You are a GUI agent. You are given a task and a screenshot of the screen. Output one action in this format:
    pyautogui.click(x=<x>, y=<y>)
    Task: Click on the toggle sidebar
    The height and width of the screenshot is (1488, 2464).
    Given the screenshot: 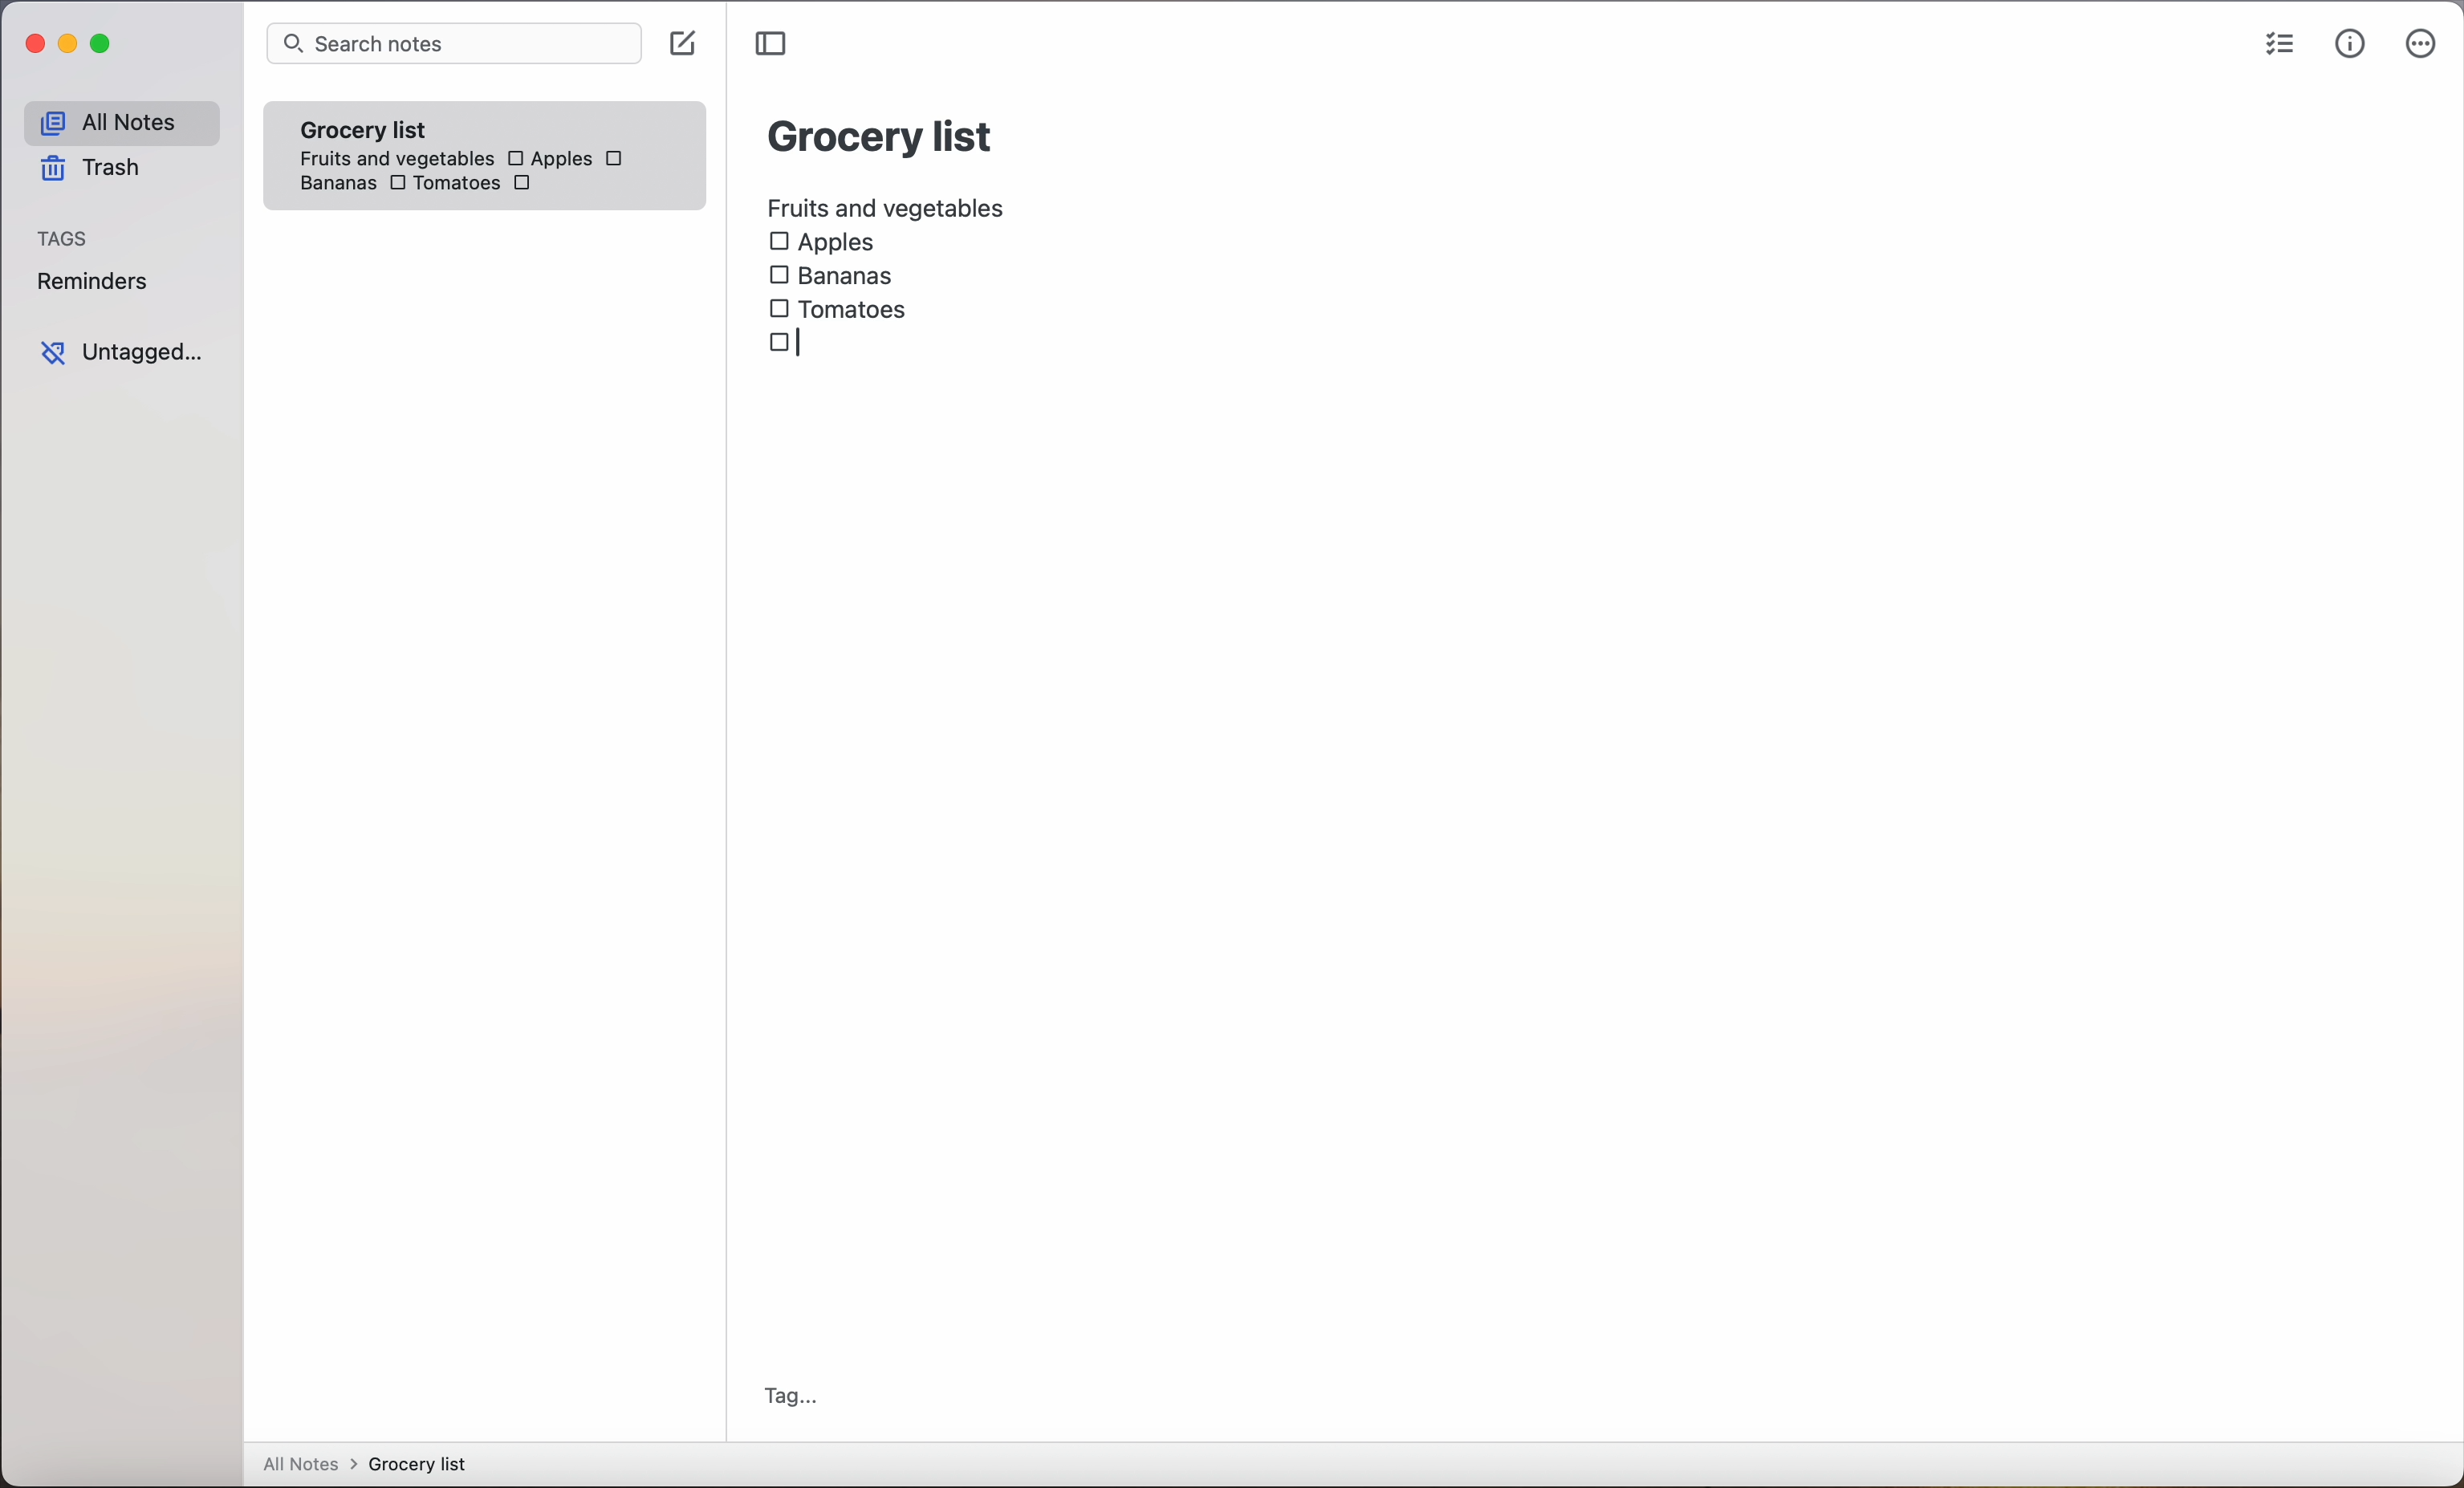 What is the action you would take?
    pyautogui.click(x=774, y=44)
    